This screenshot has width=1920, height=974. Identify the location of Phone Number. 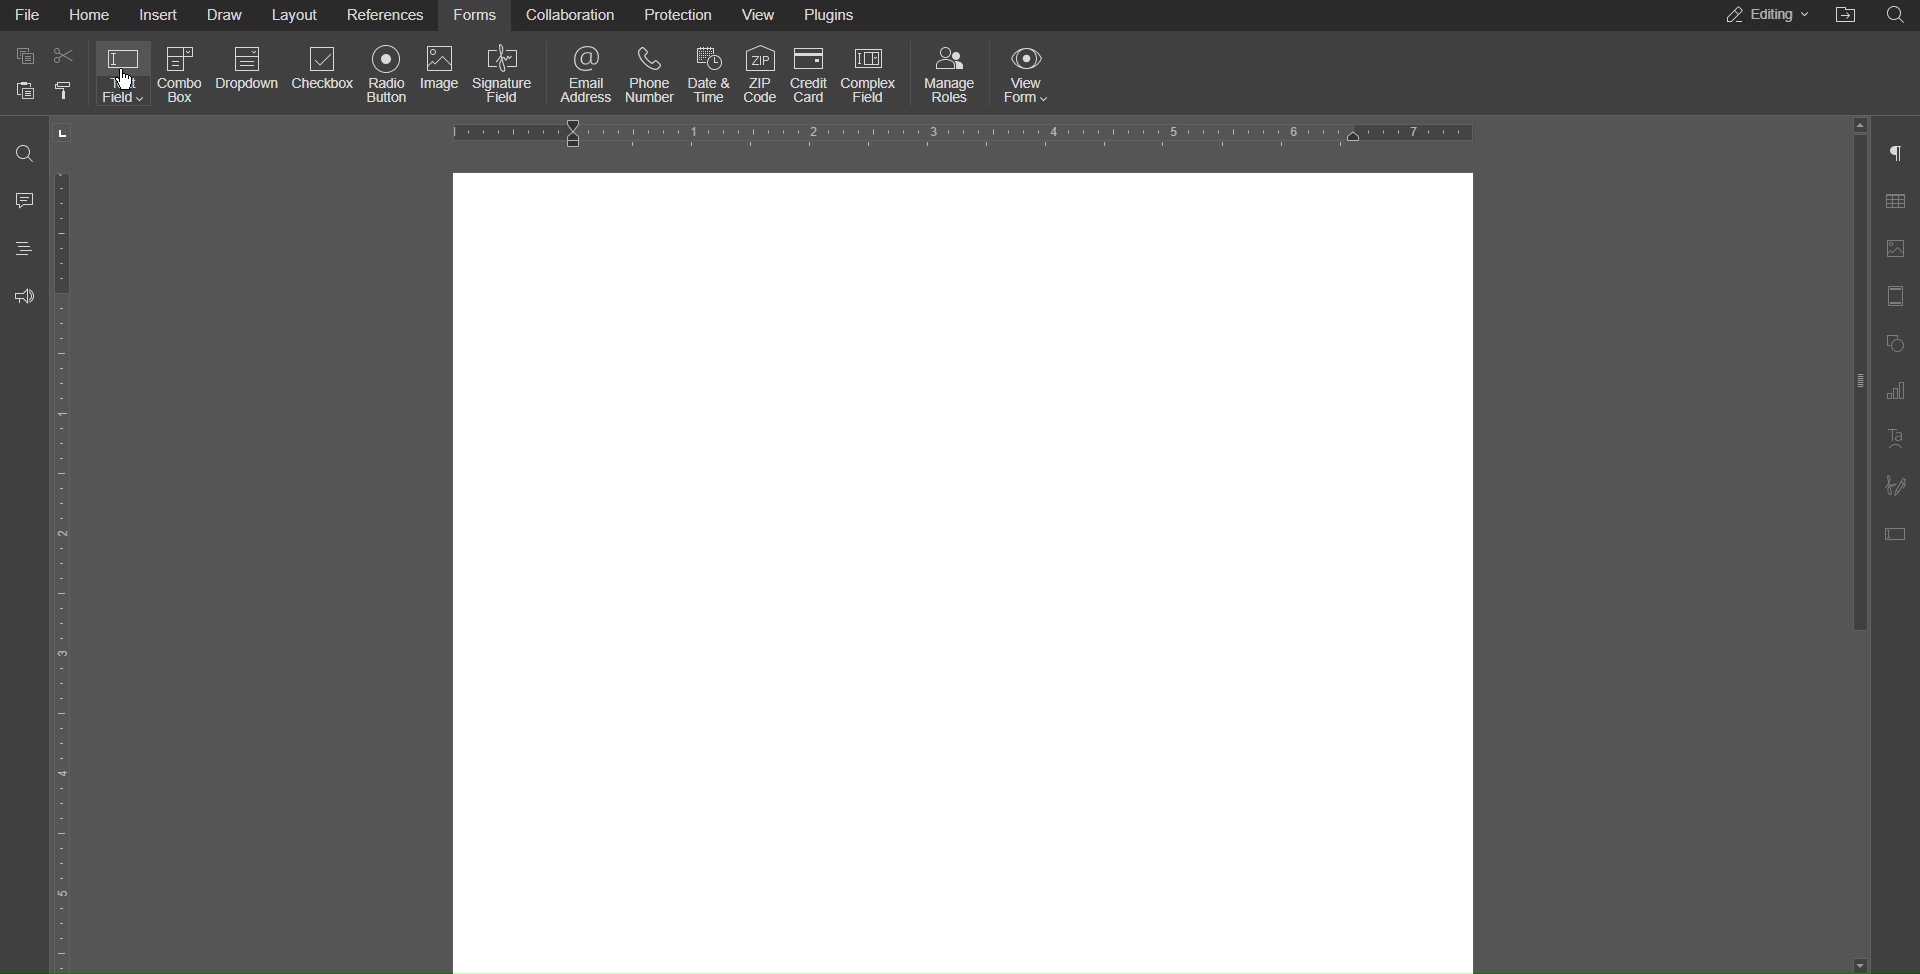
(652, 79).